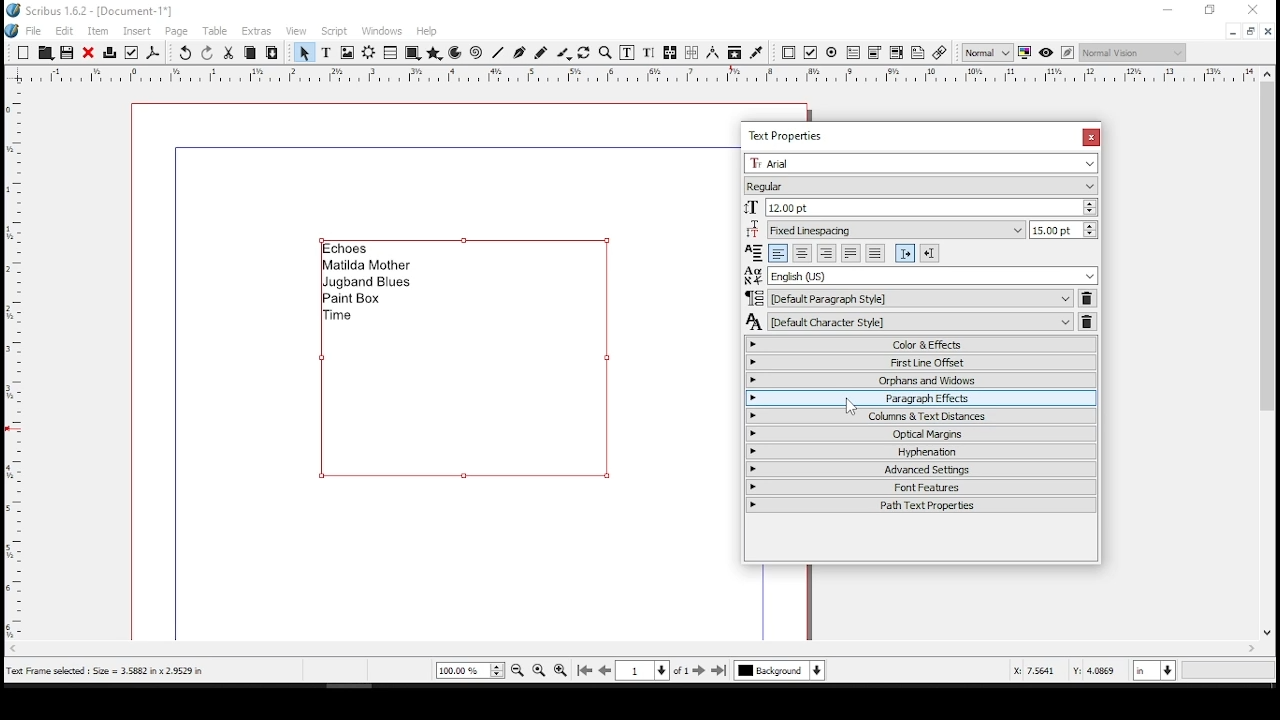  I want to click on pdf text field, so click(853, 53).